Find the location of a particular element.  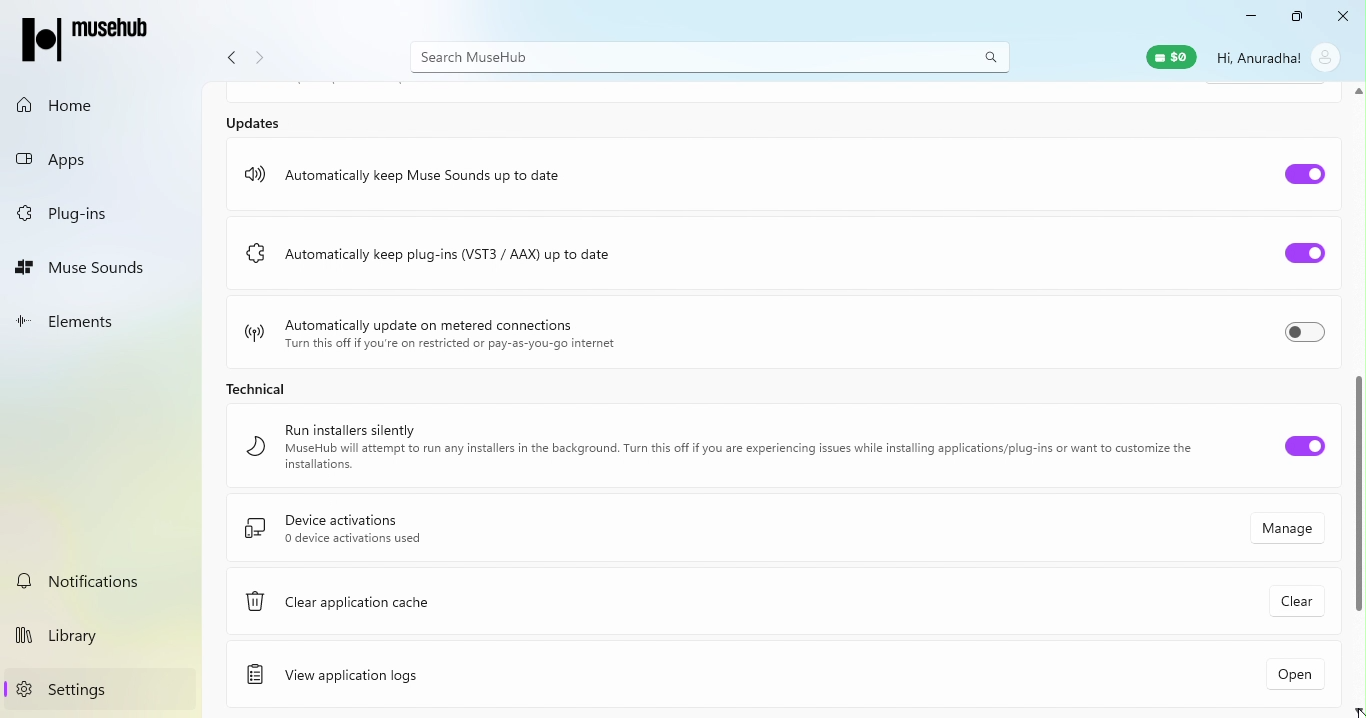

Navigate forward is located at coordinates (261, 61).